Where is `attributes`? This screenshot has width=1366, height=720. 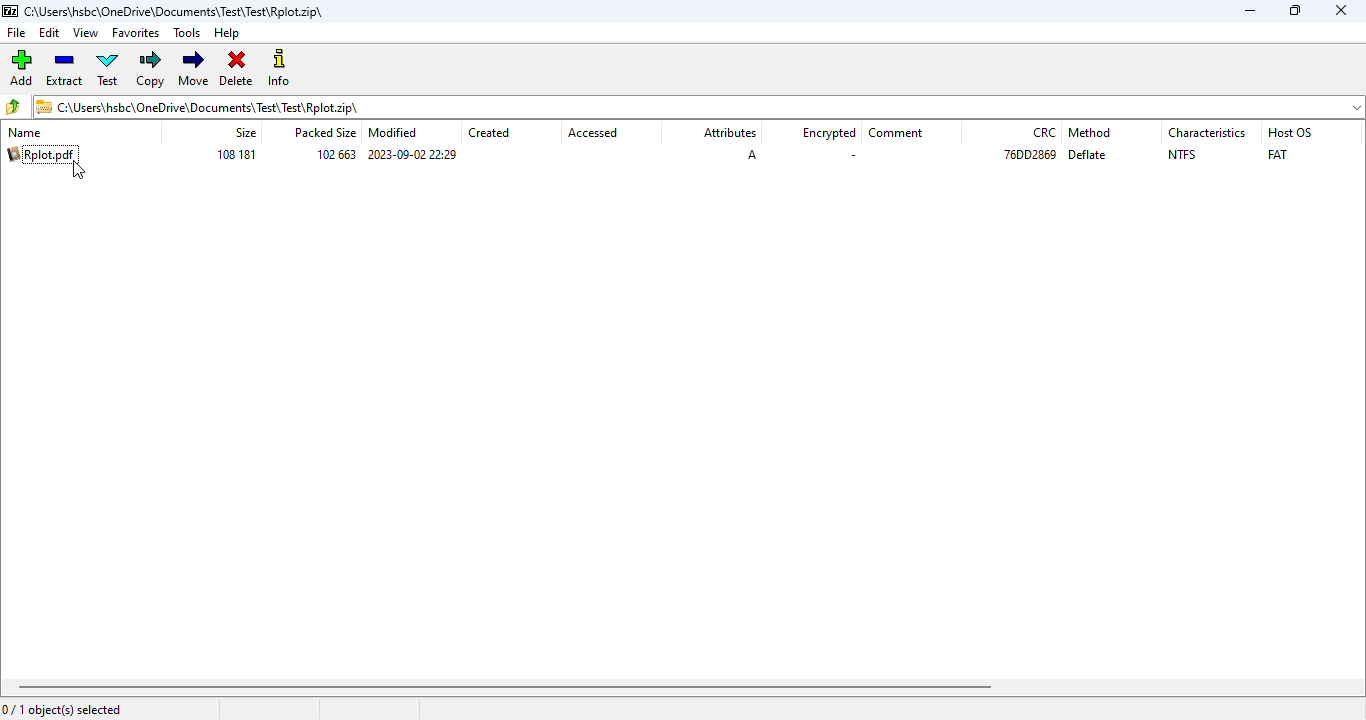
attributes is located at coordinates (728, 133).